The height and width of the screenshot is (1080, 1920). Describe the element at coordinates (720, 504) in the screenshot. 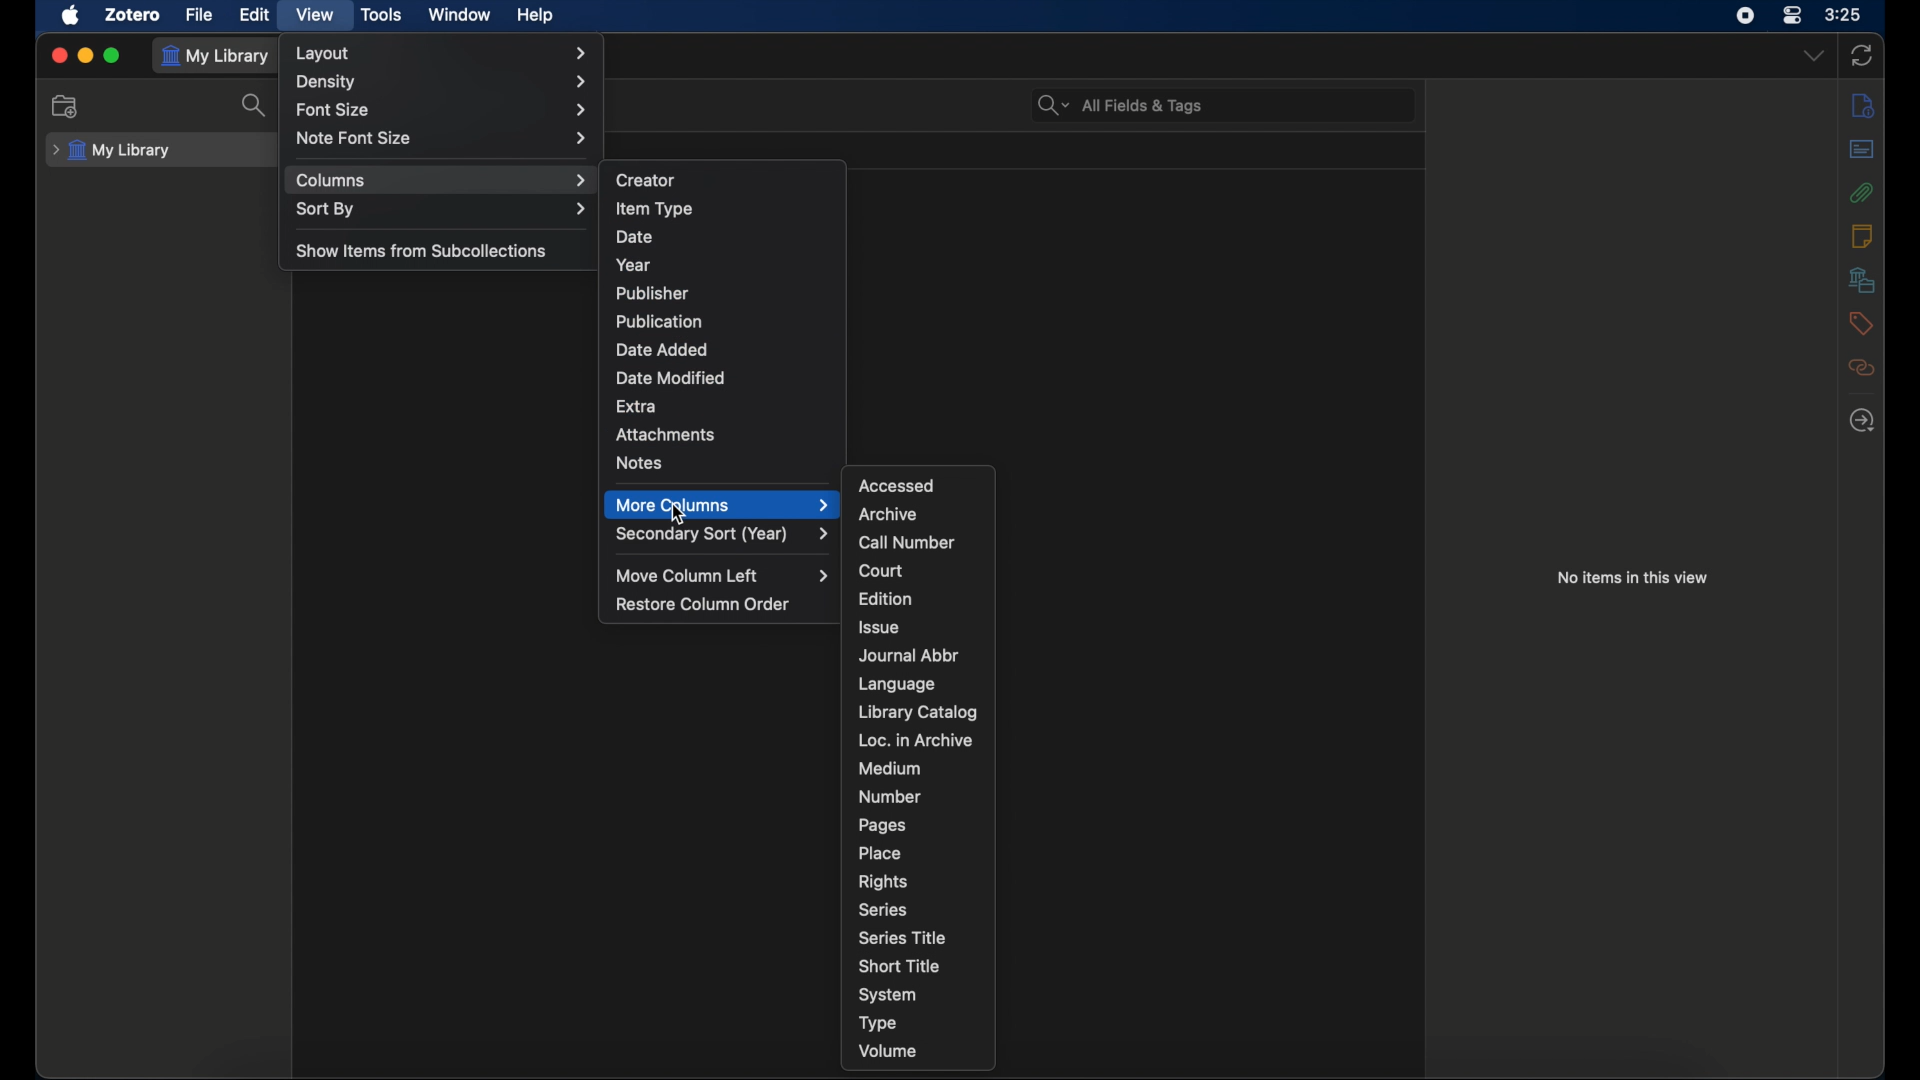

I see `more columns` at that location.